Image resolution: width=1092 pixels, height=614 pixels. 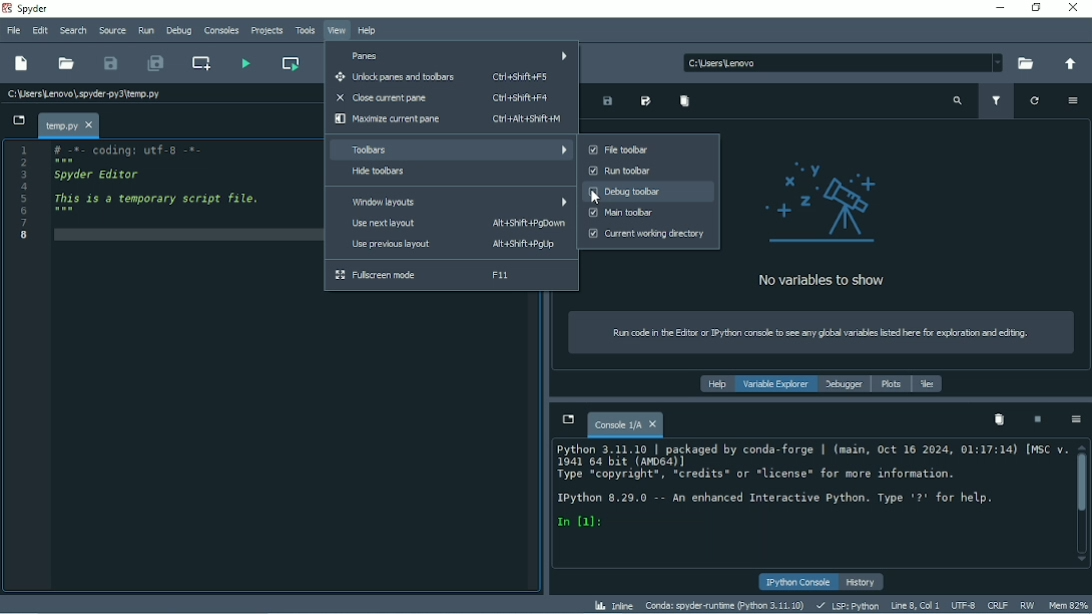 I want to click on Files, so click(x=928, y=384).